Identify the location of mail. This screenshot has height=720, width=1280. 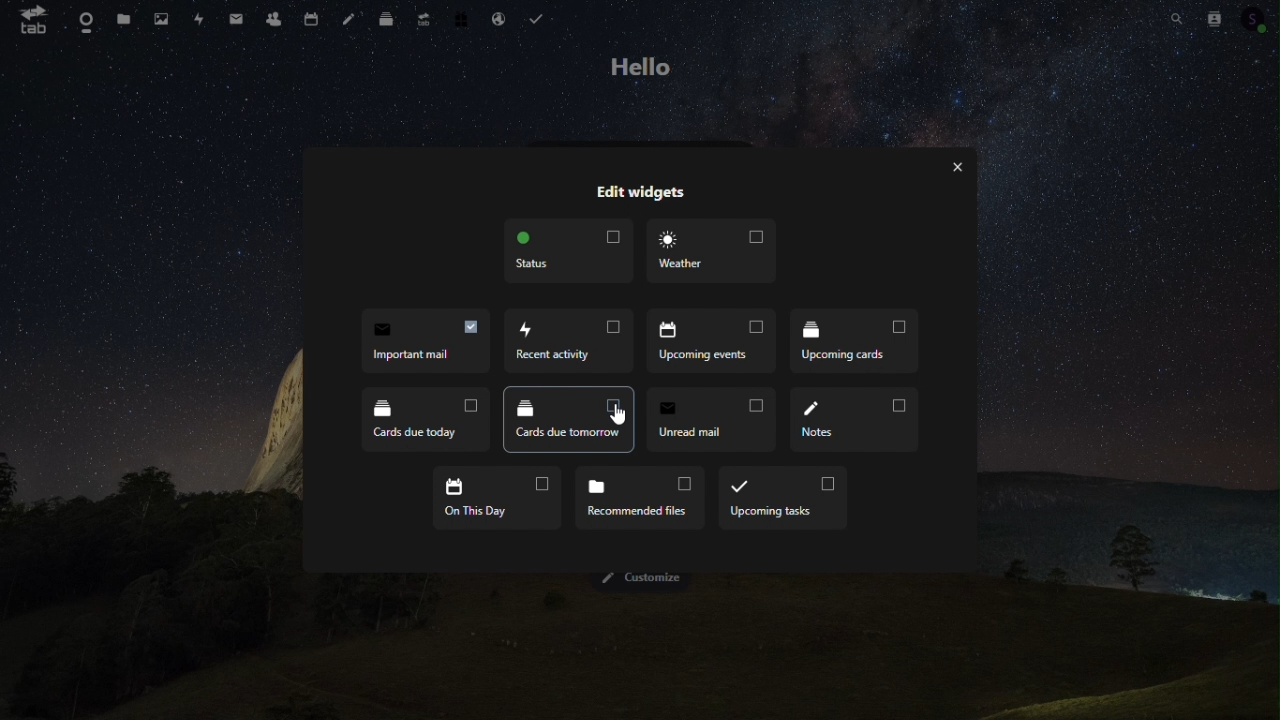
(236, 17).